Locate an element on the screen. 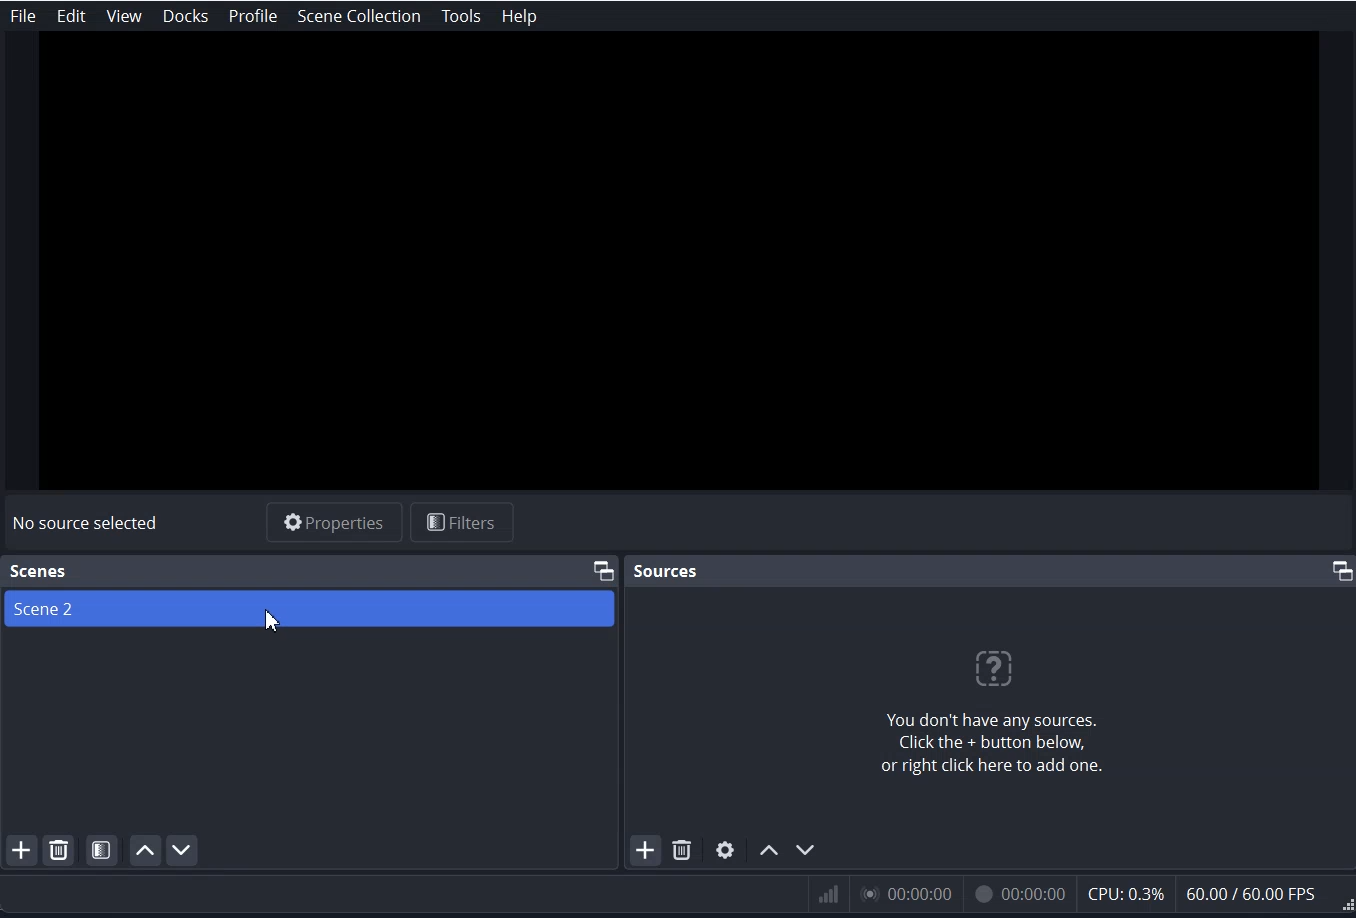  Preview Window is located at coordinates (677, 268).